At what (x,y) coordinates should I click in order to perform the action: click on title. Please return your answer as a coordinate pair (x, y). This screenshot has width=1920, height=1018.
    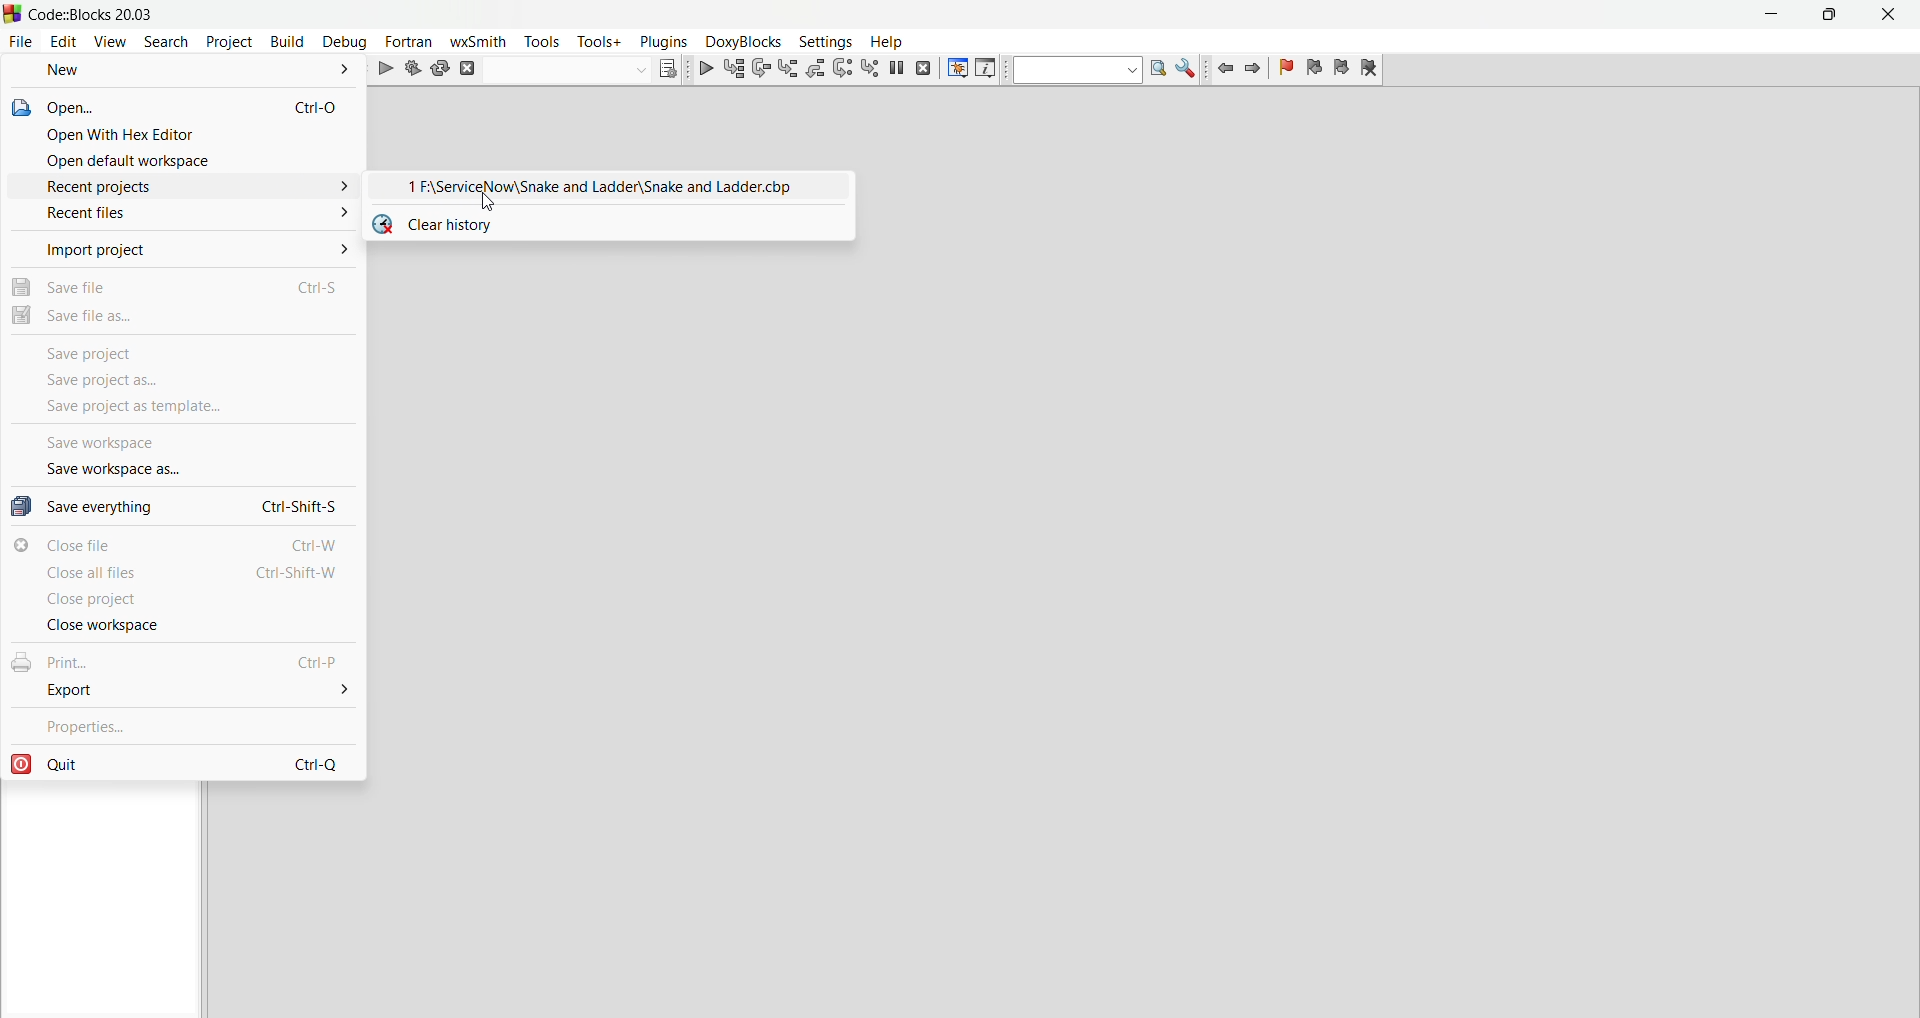
    Looking at the image, I should click on (93, 15).